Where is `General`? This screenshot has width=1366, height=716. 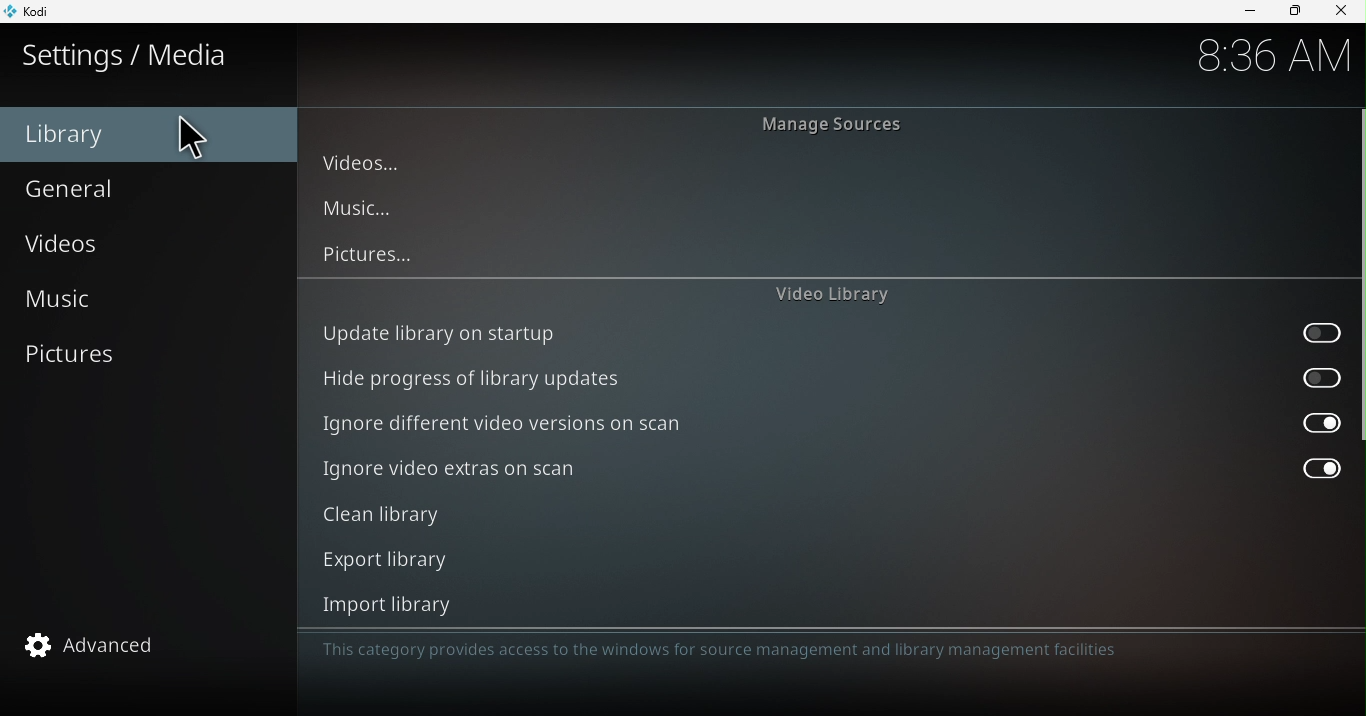 General is located at coordinates (143, 187).